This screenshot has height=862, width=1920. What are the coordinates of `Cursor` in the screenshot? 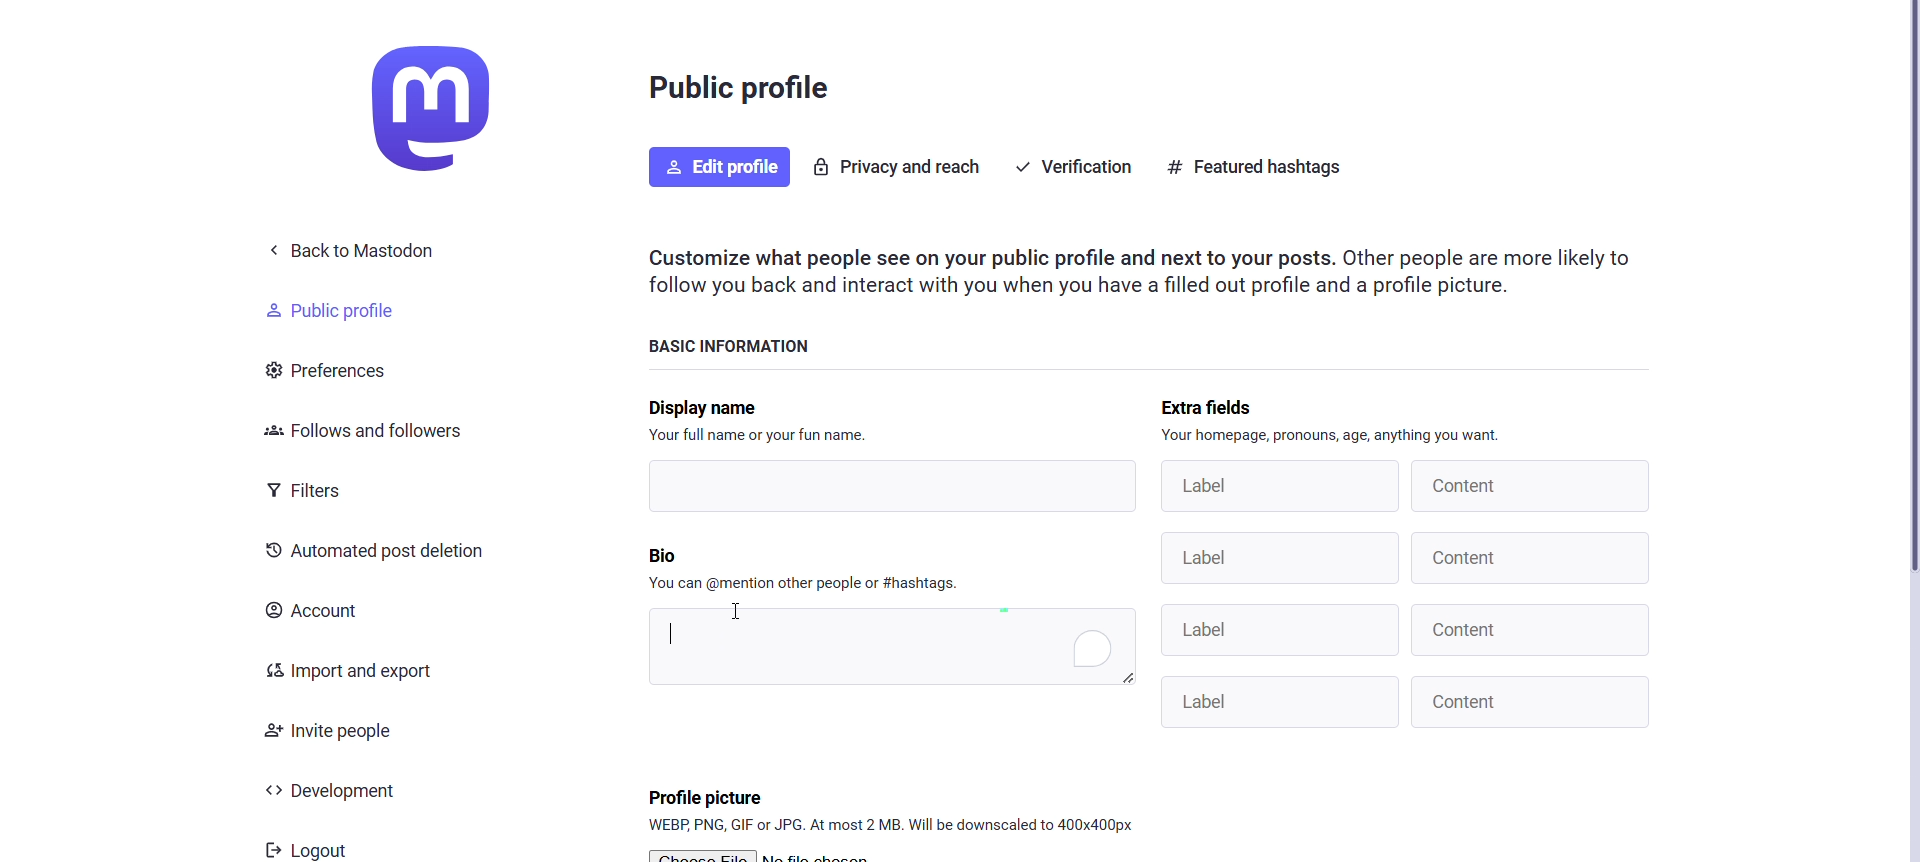 It's located at (738, 610).